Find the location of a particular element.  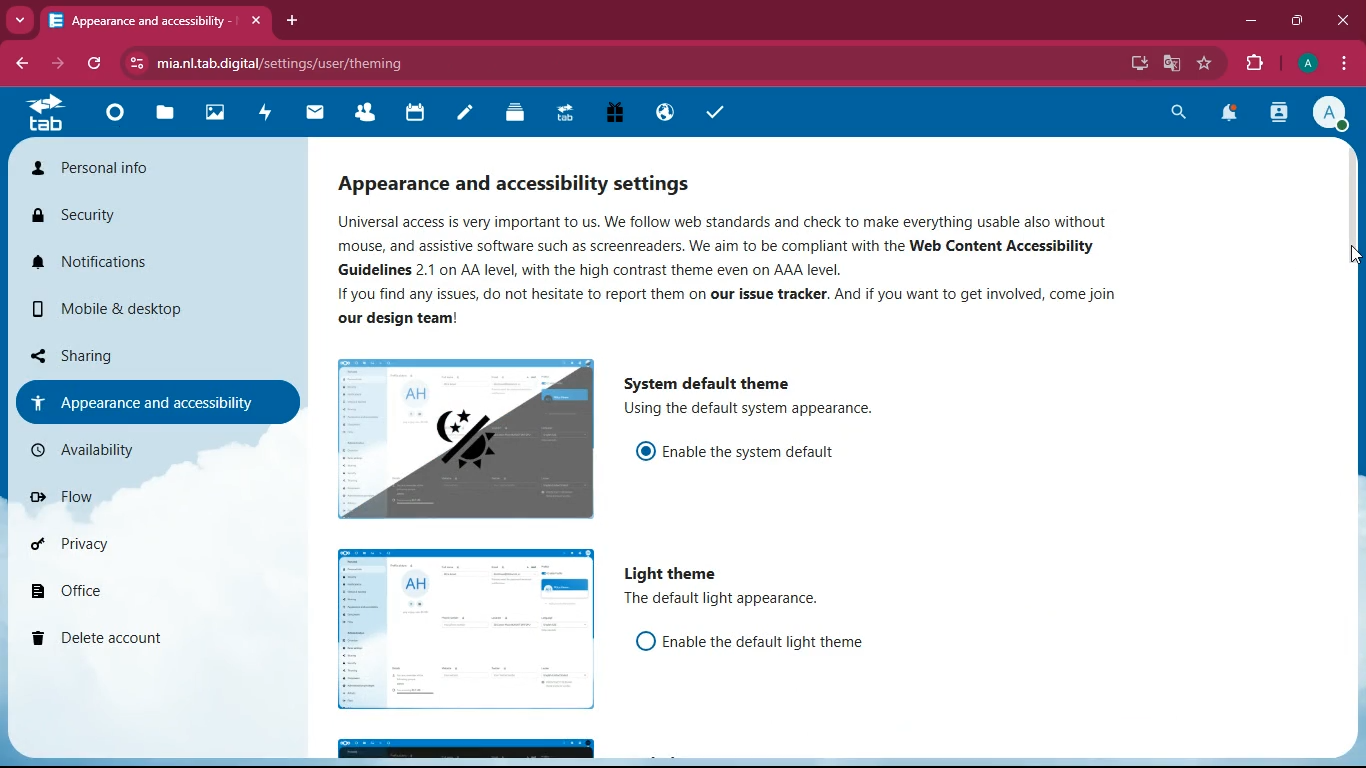

appearance is located at coordinates (160, 401).